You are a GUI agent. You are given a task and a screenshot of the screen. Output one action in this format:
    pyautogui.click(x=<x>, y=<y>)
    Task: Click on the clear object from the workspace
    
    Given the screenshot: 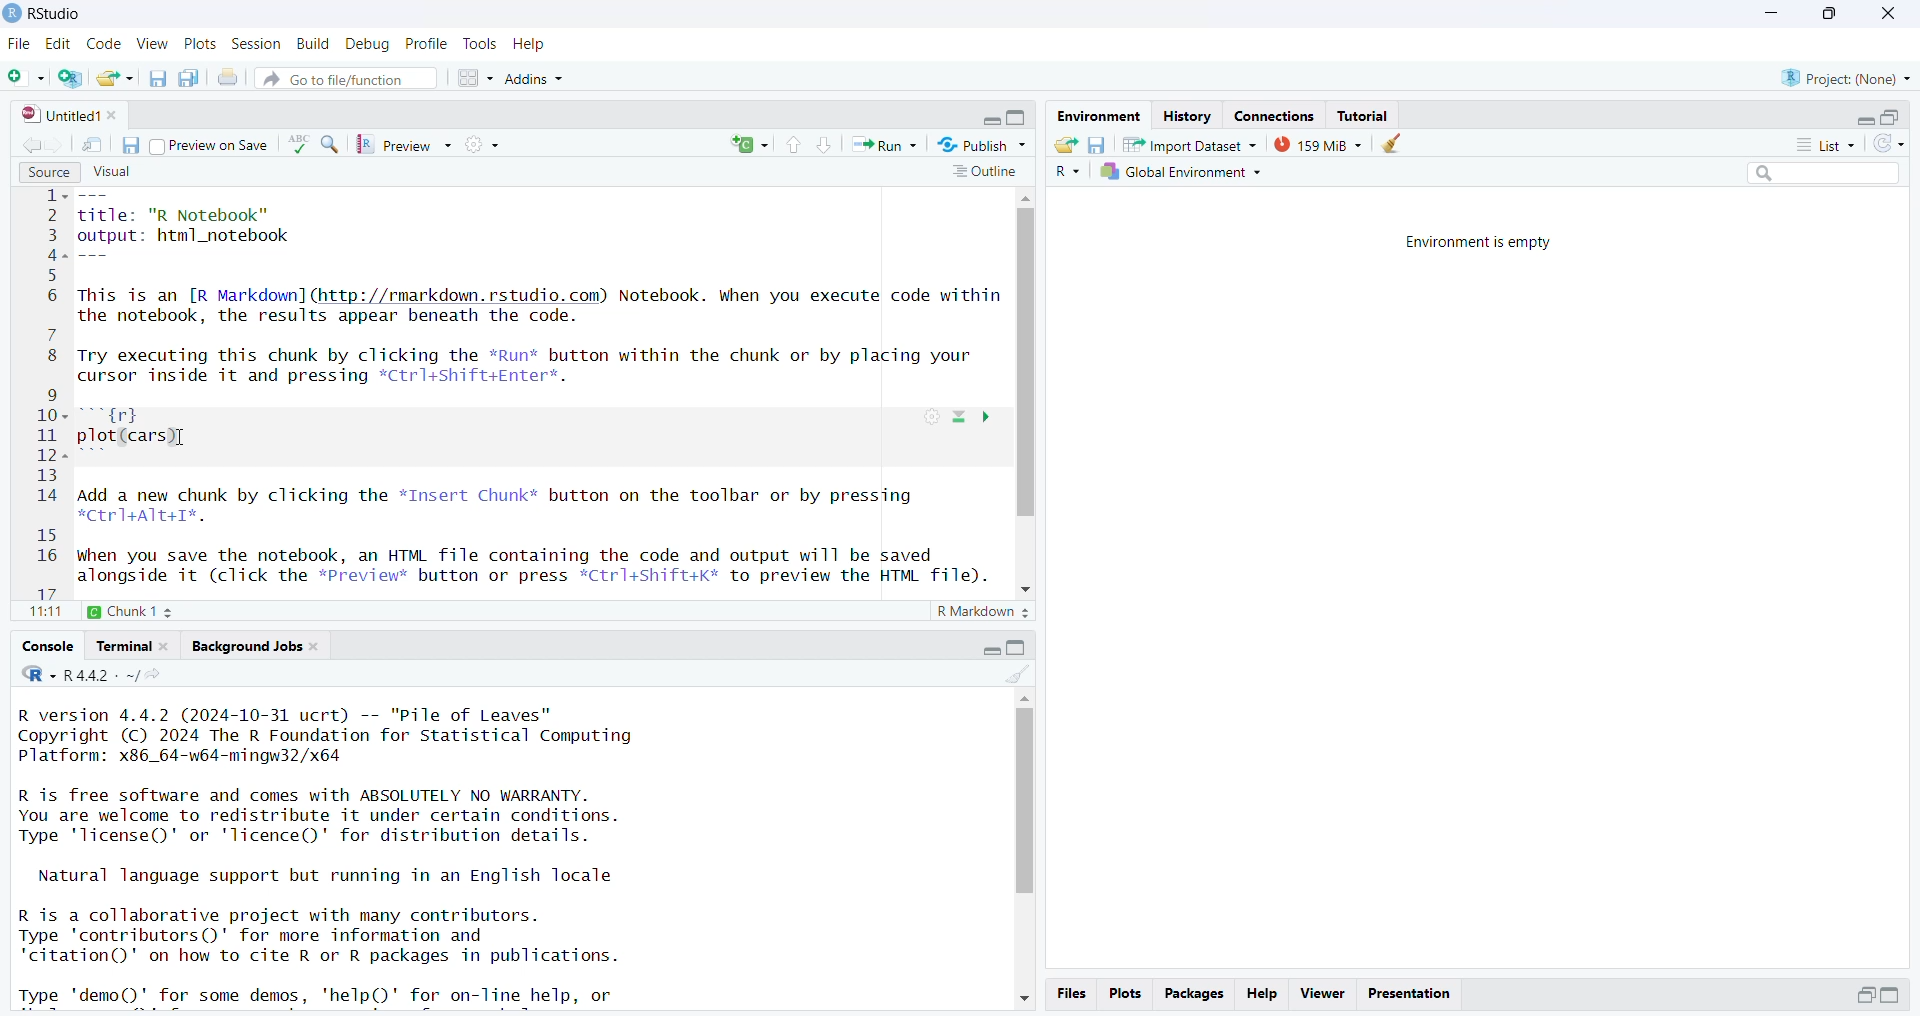 What is the action you would take?
    pyautogui.click(x=1395, y=144)
    